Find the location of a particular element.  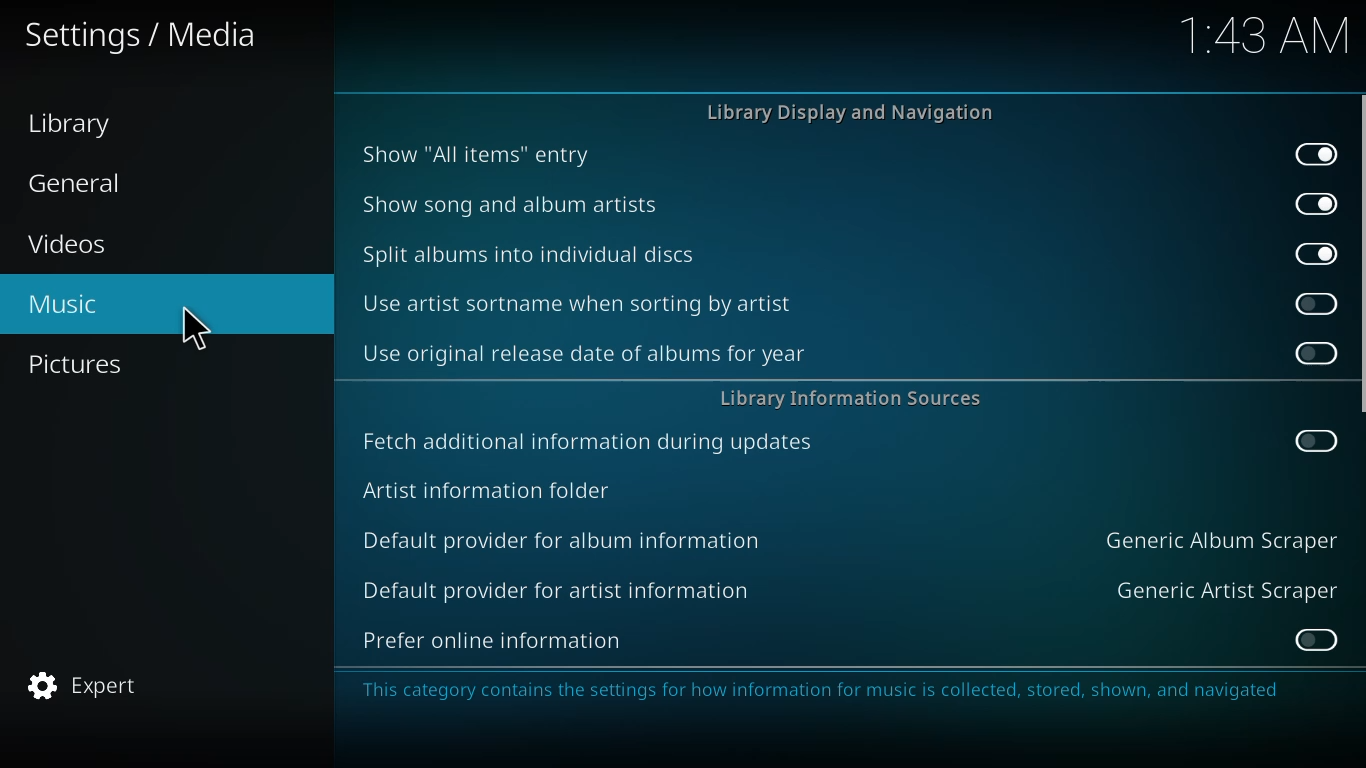

default provider for artist is located at coordinates (555, 589).